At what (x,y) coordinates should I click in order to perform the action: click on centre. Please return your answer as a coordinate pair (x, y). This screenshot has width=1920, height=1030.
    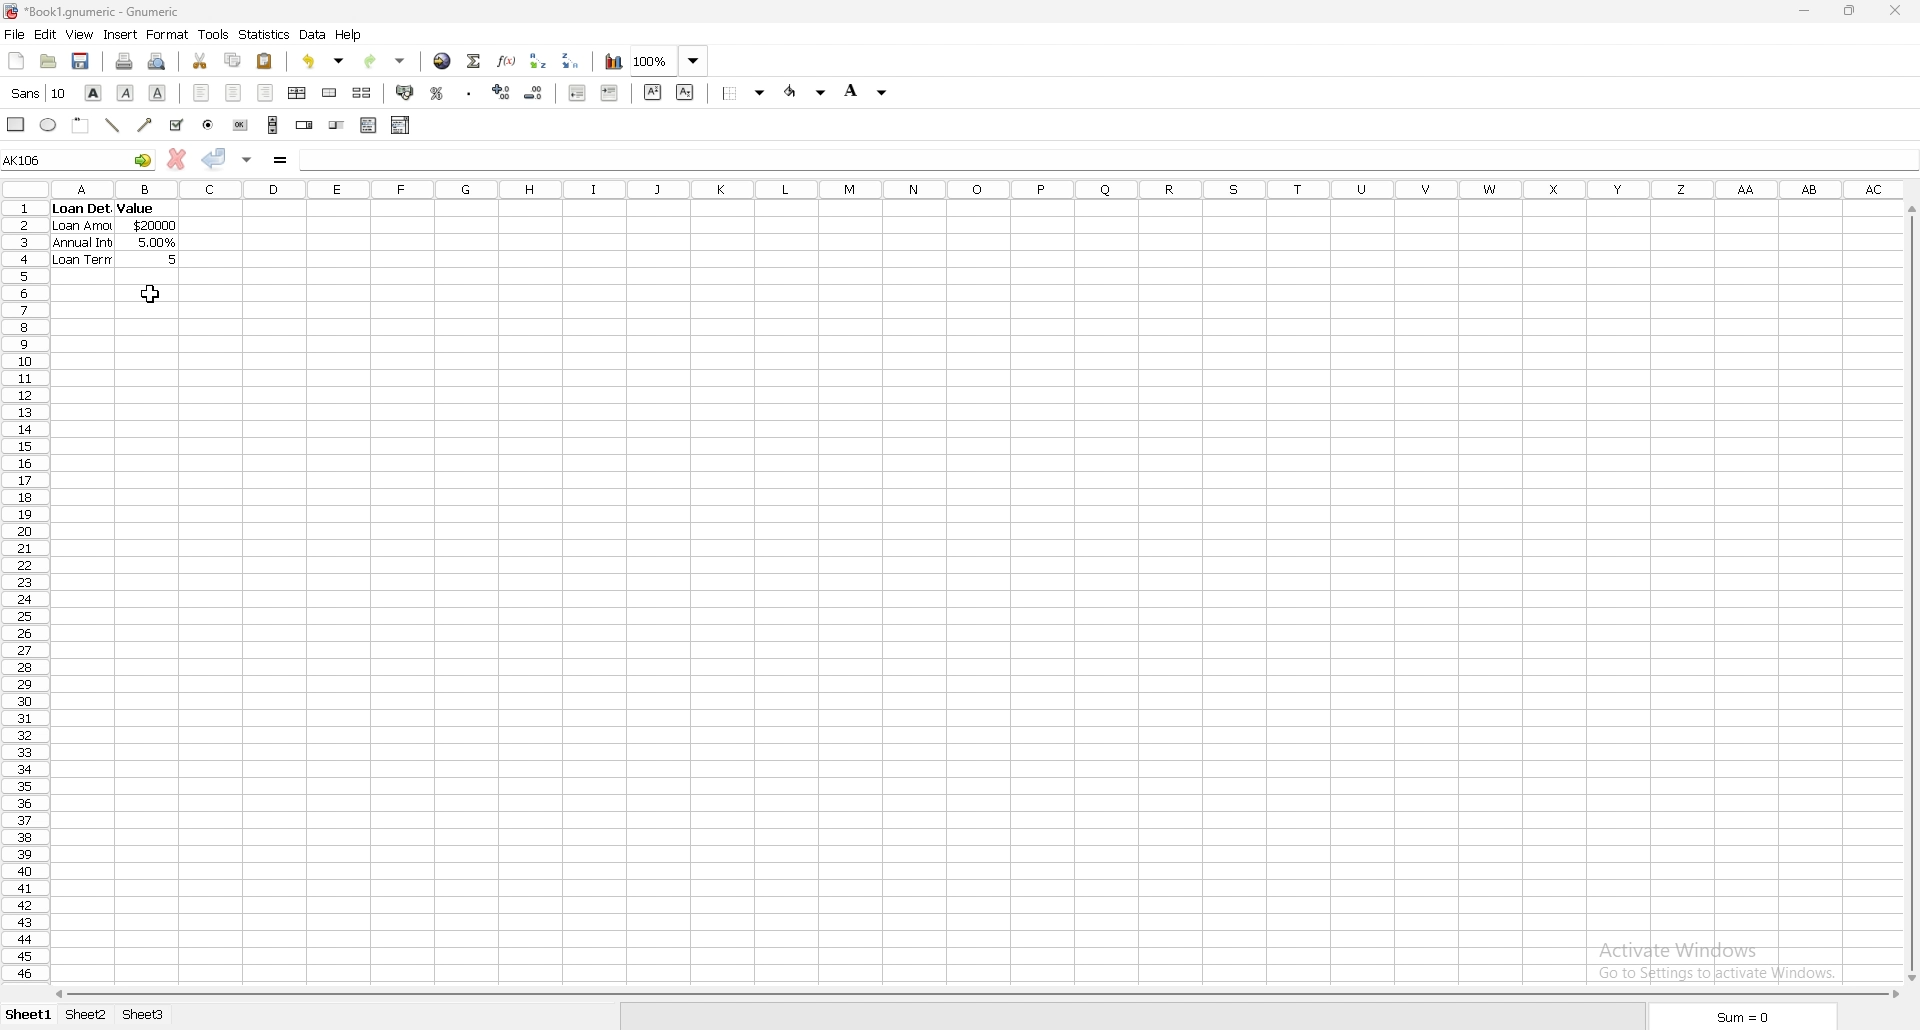
    Looking at the image, I should click on (233, 93).